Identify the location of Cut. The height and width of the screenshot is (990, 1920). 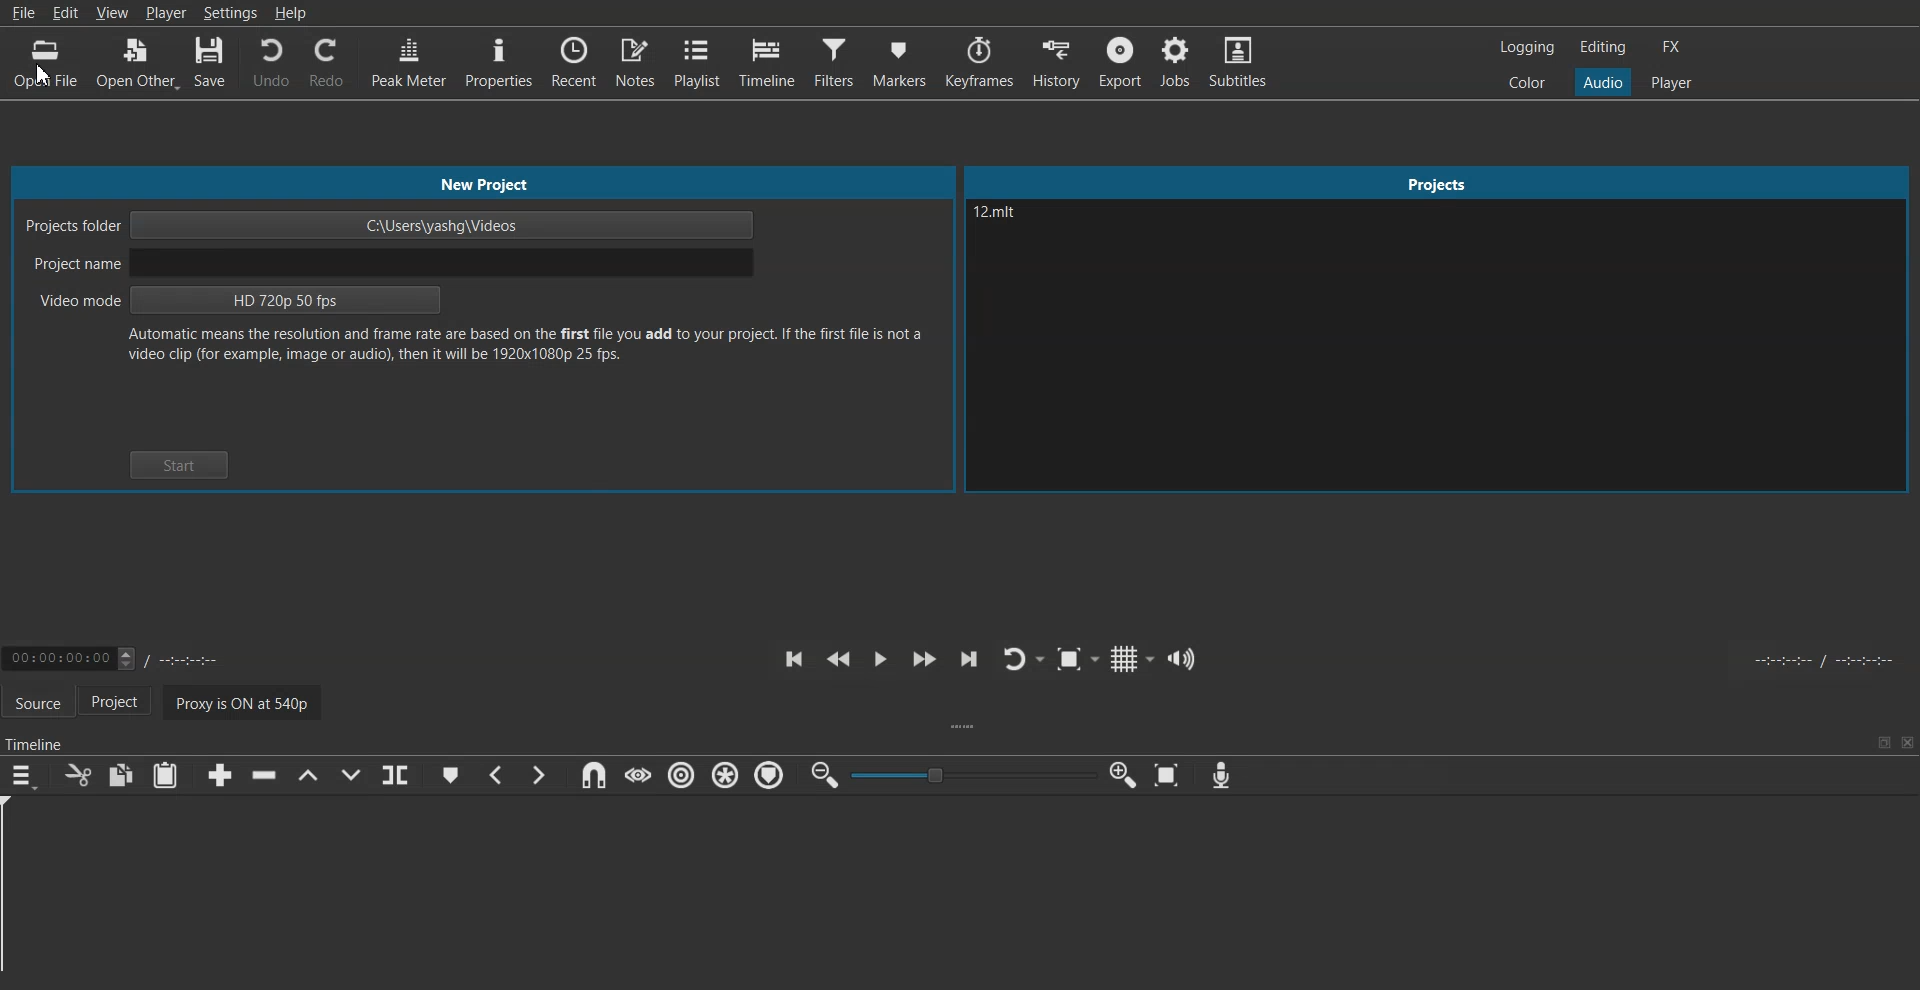
(76, 775).